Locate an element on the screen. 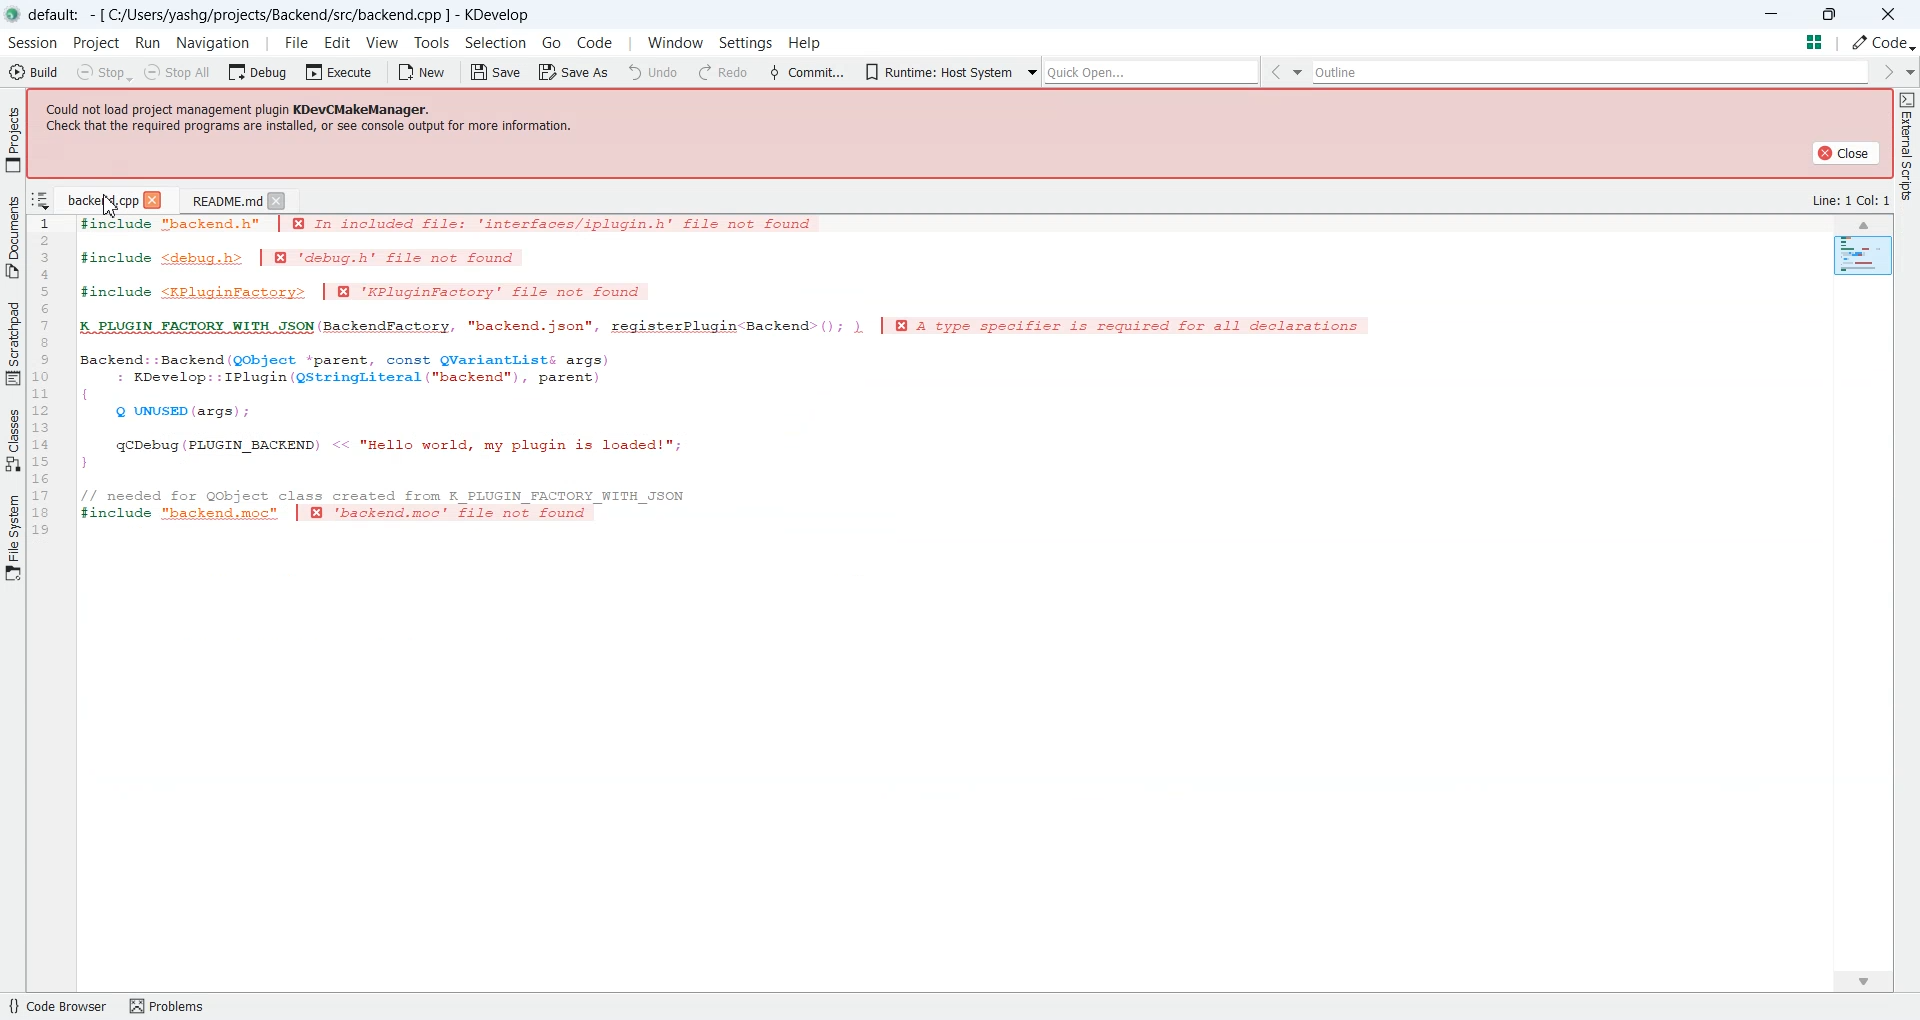 This screenshot has height=1020, width=1920. Commit is located at coordinates (509, 71).